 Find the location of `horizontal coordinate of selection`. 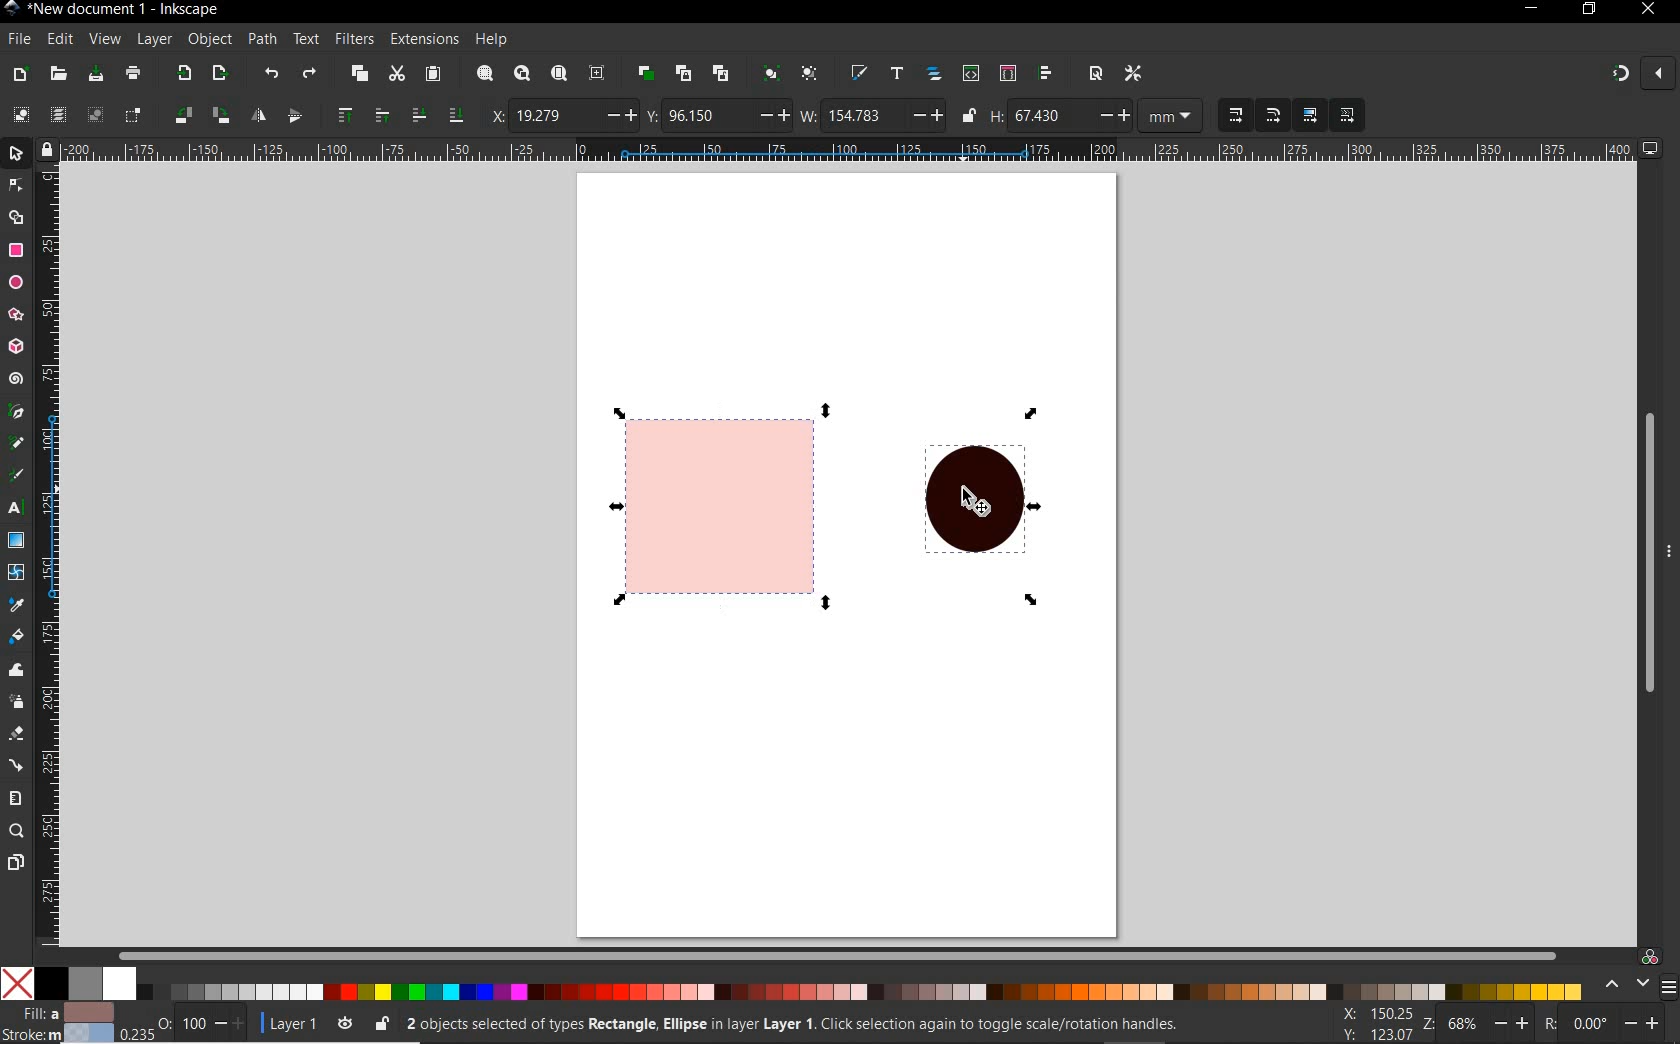

horizontal coordinate of selection is located at coordinates (563, 116).